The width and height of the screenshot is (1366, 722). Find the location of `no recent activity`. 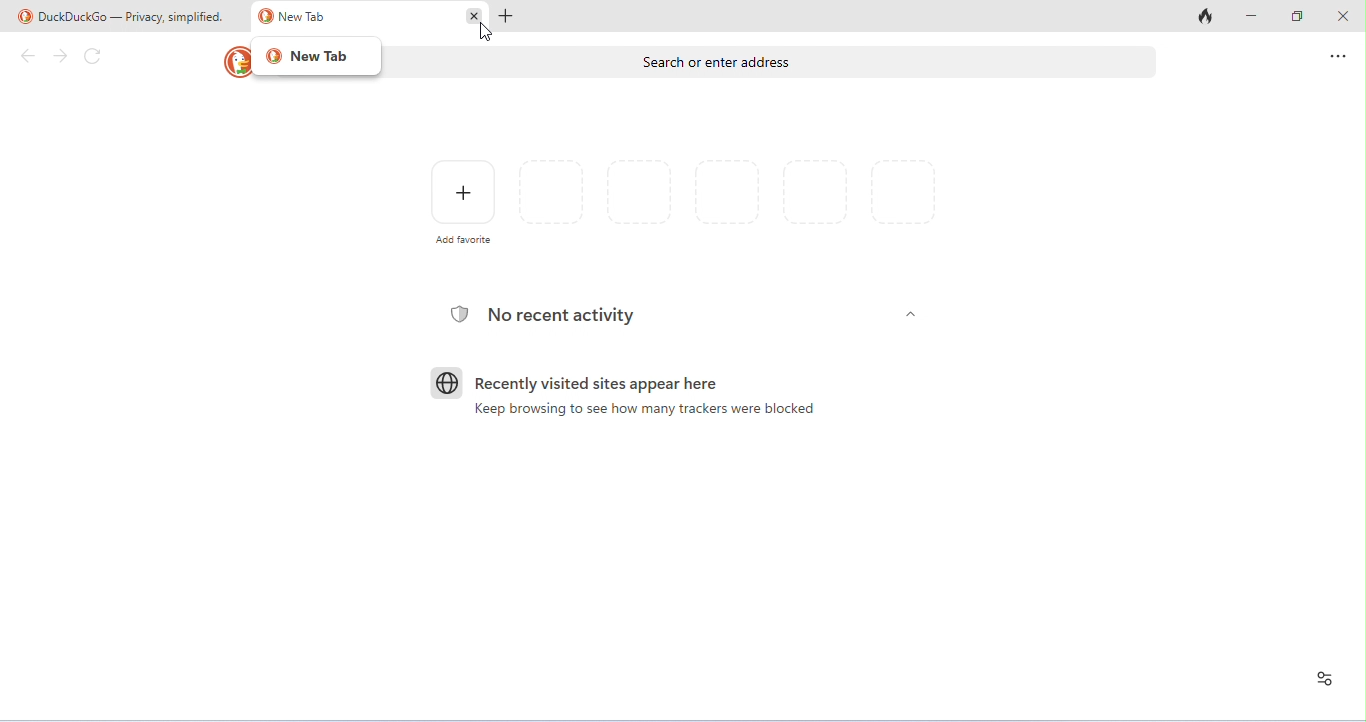

no recent activity is located at coordinates (546, 313).